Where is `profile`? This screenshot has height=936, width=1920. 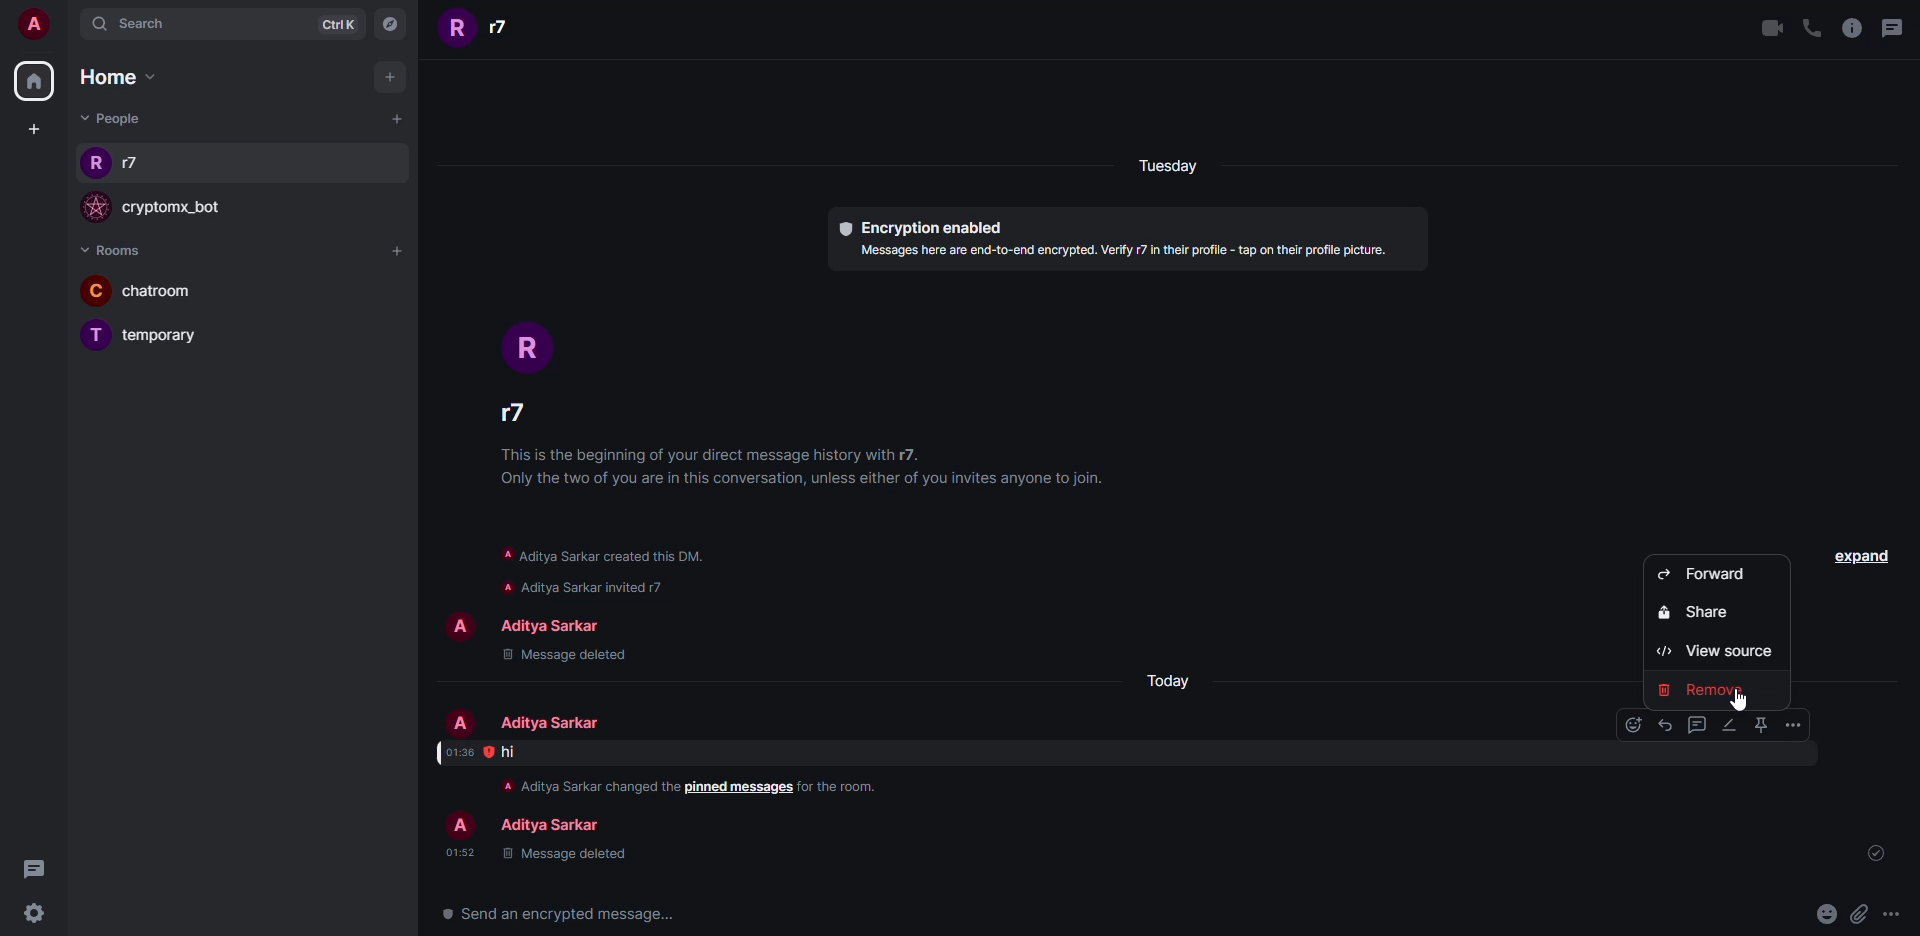 profile is located at coordinates (458, 30).